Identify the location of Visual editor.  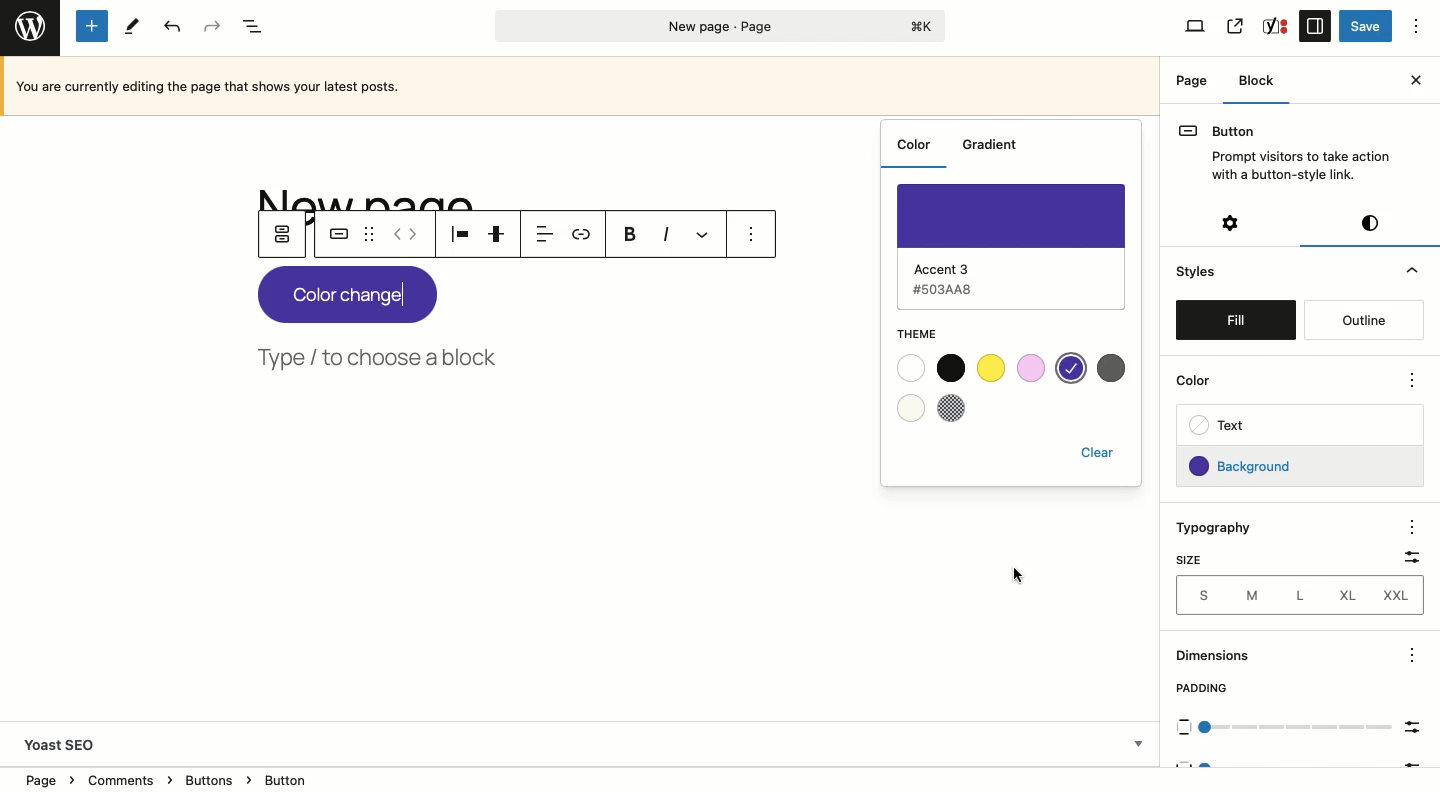
(1374, 221).